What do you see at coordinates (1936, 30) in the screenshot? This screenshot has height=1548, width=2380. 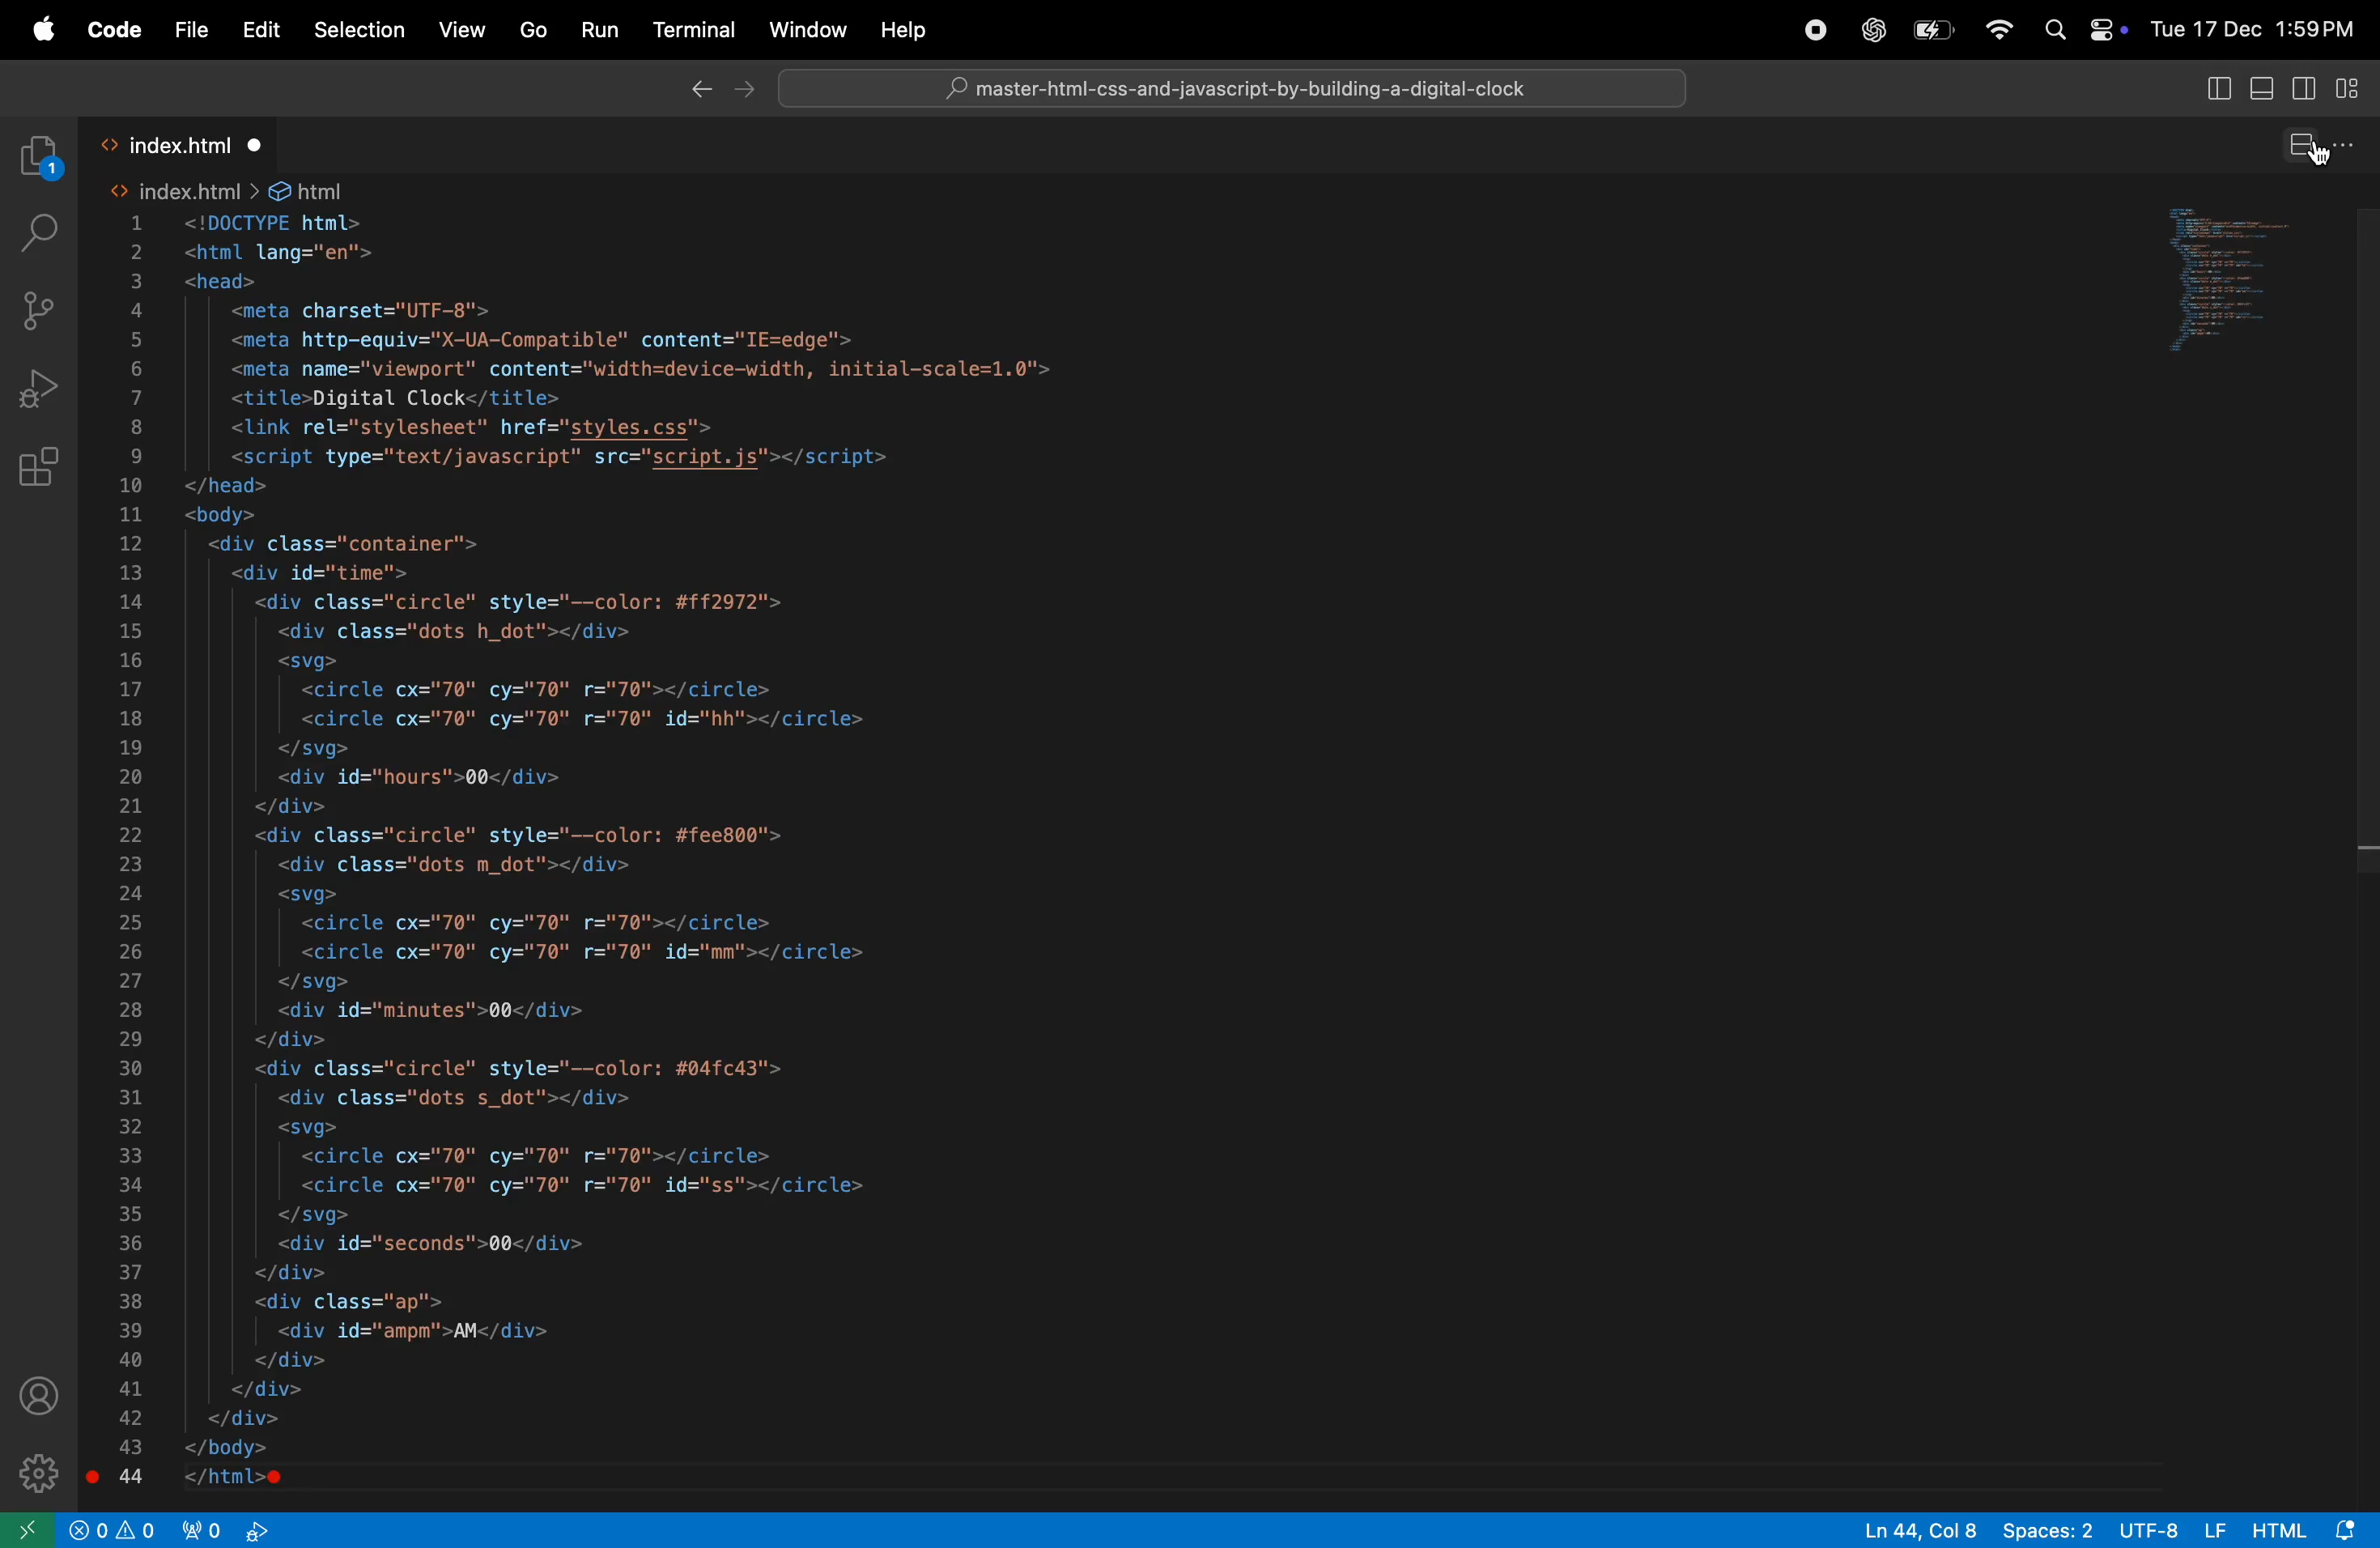 I see `Battery` at bounding box center [1936, 30].